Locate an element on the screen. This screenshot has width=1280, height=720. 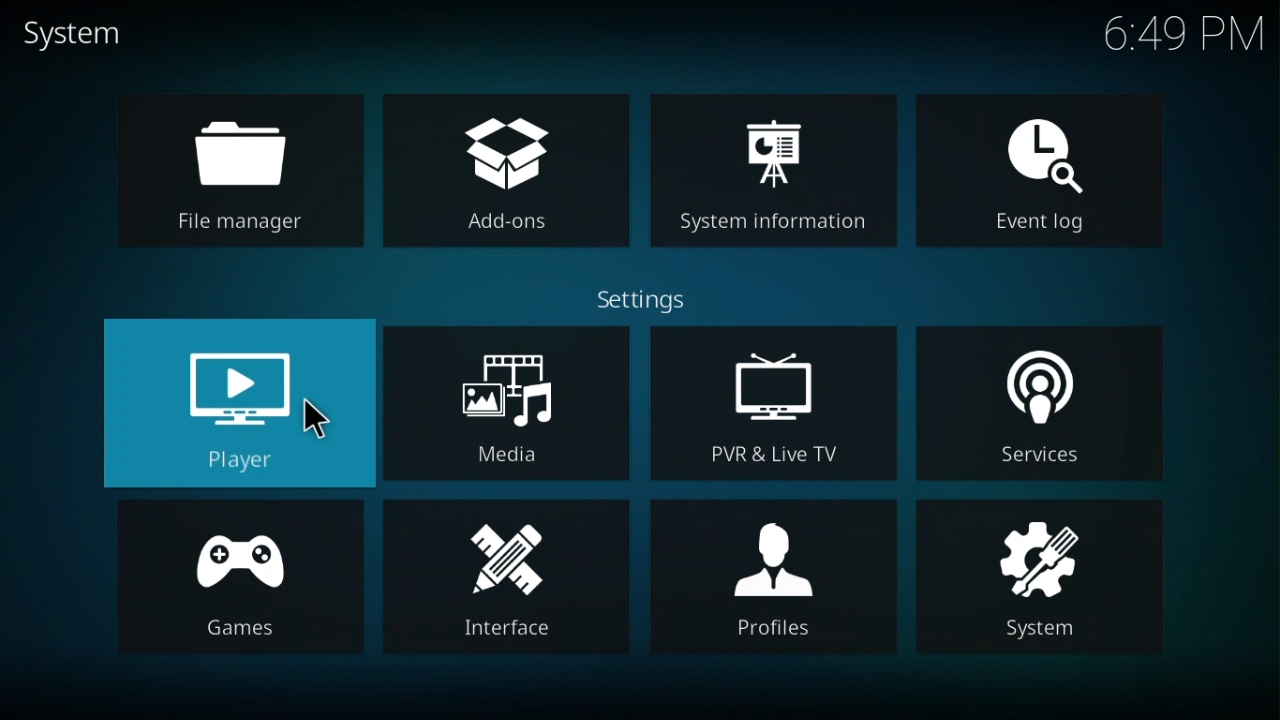
PVR and Live TV is located at coordinates (775, 401).